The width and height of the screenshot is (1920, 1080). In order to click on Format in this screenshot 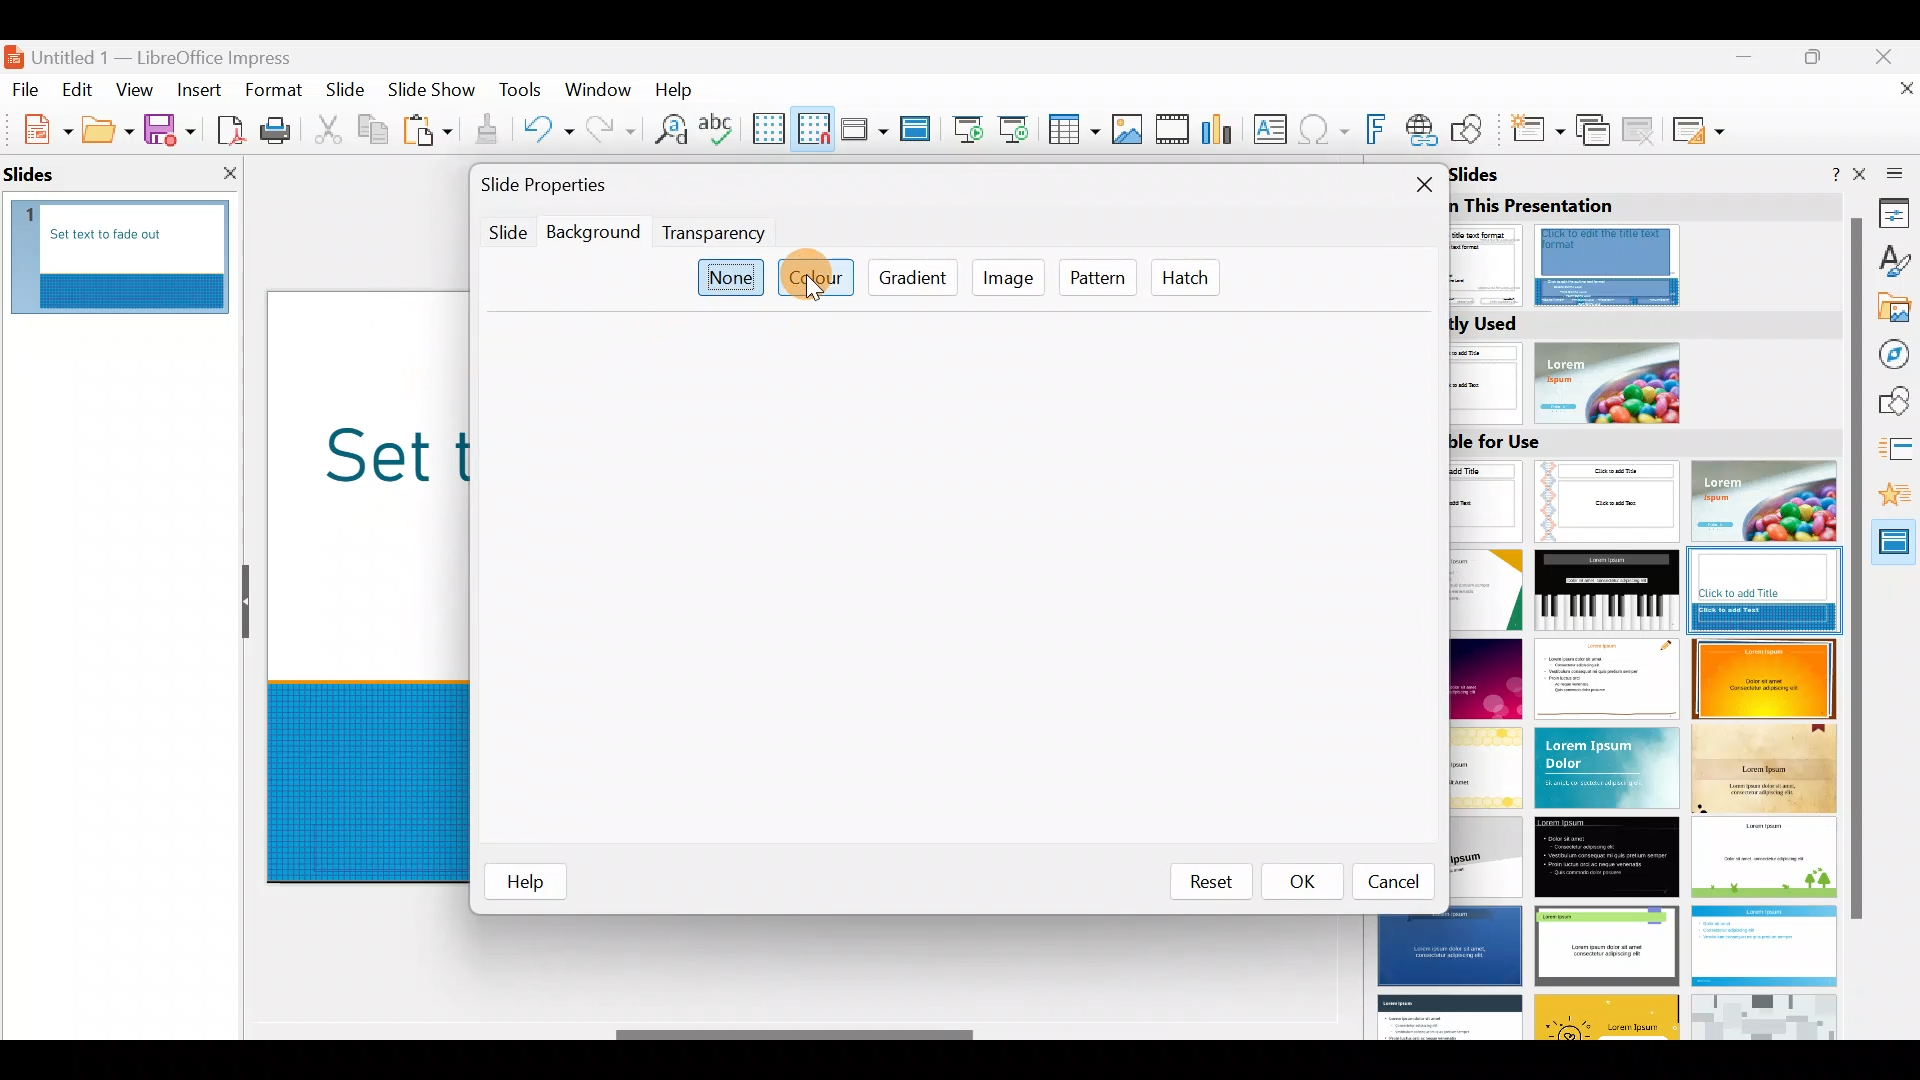, I will do `click(272, 89)`.